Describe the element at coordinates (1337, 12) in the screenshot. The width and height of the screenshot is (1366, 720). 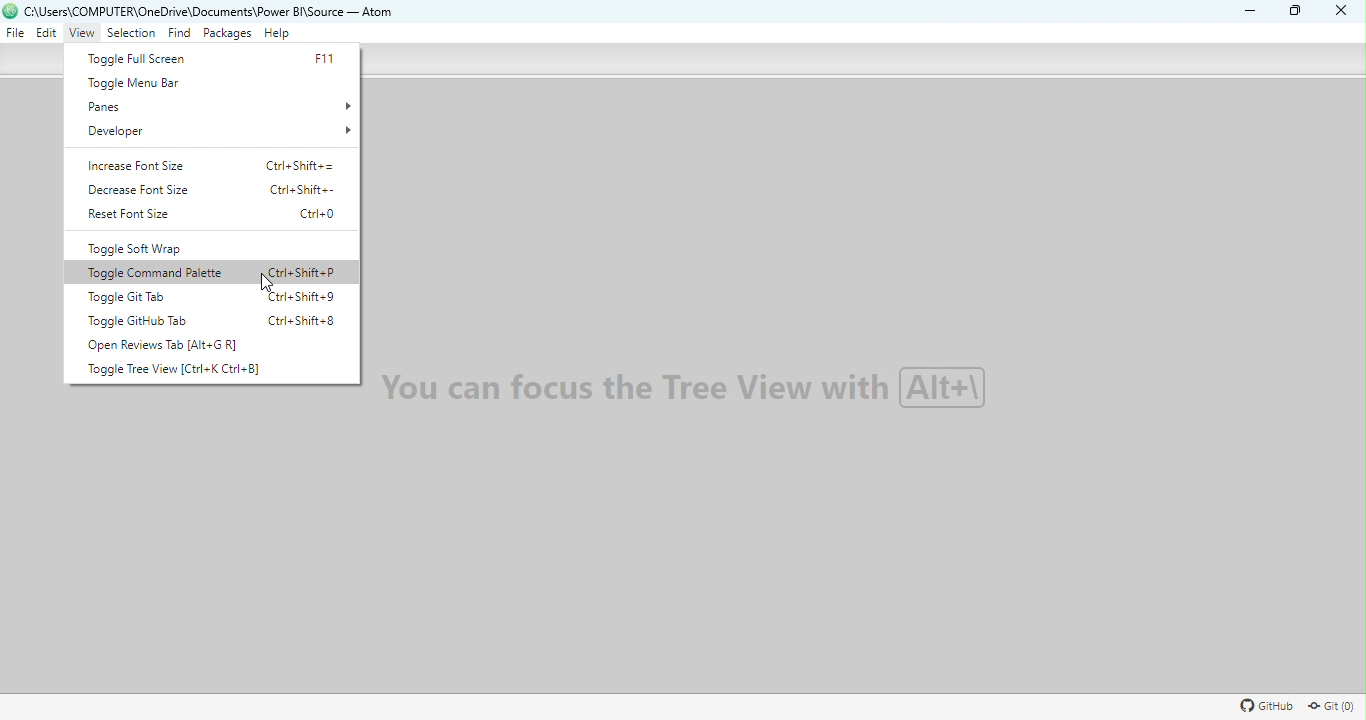
I see `close` at that location.